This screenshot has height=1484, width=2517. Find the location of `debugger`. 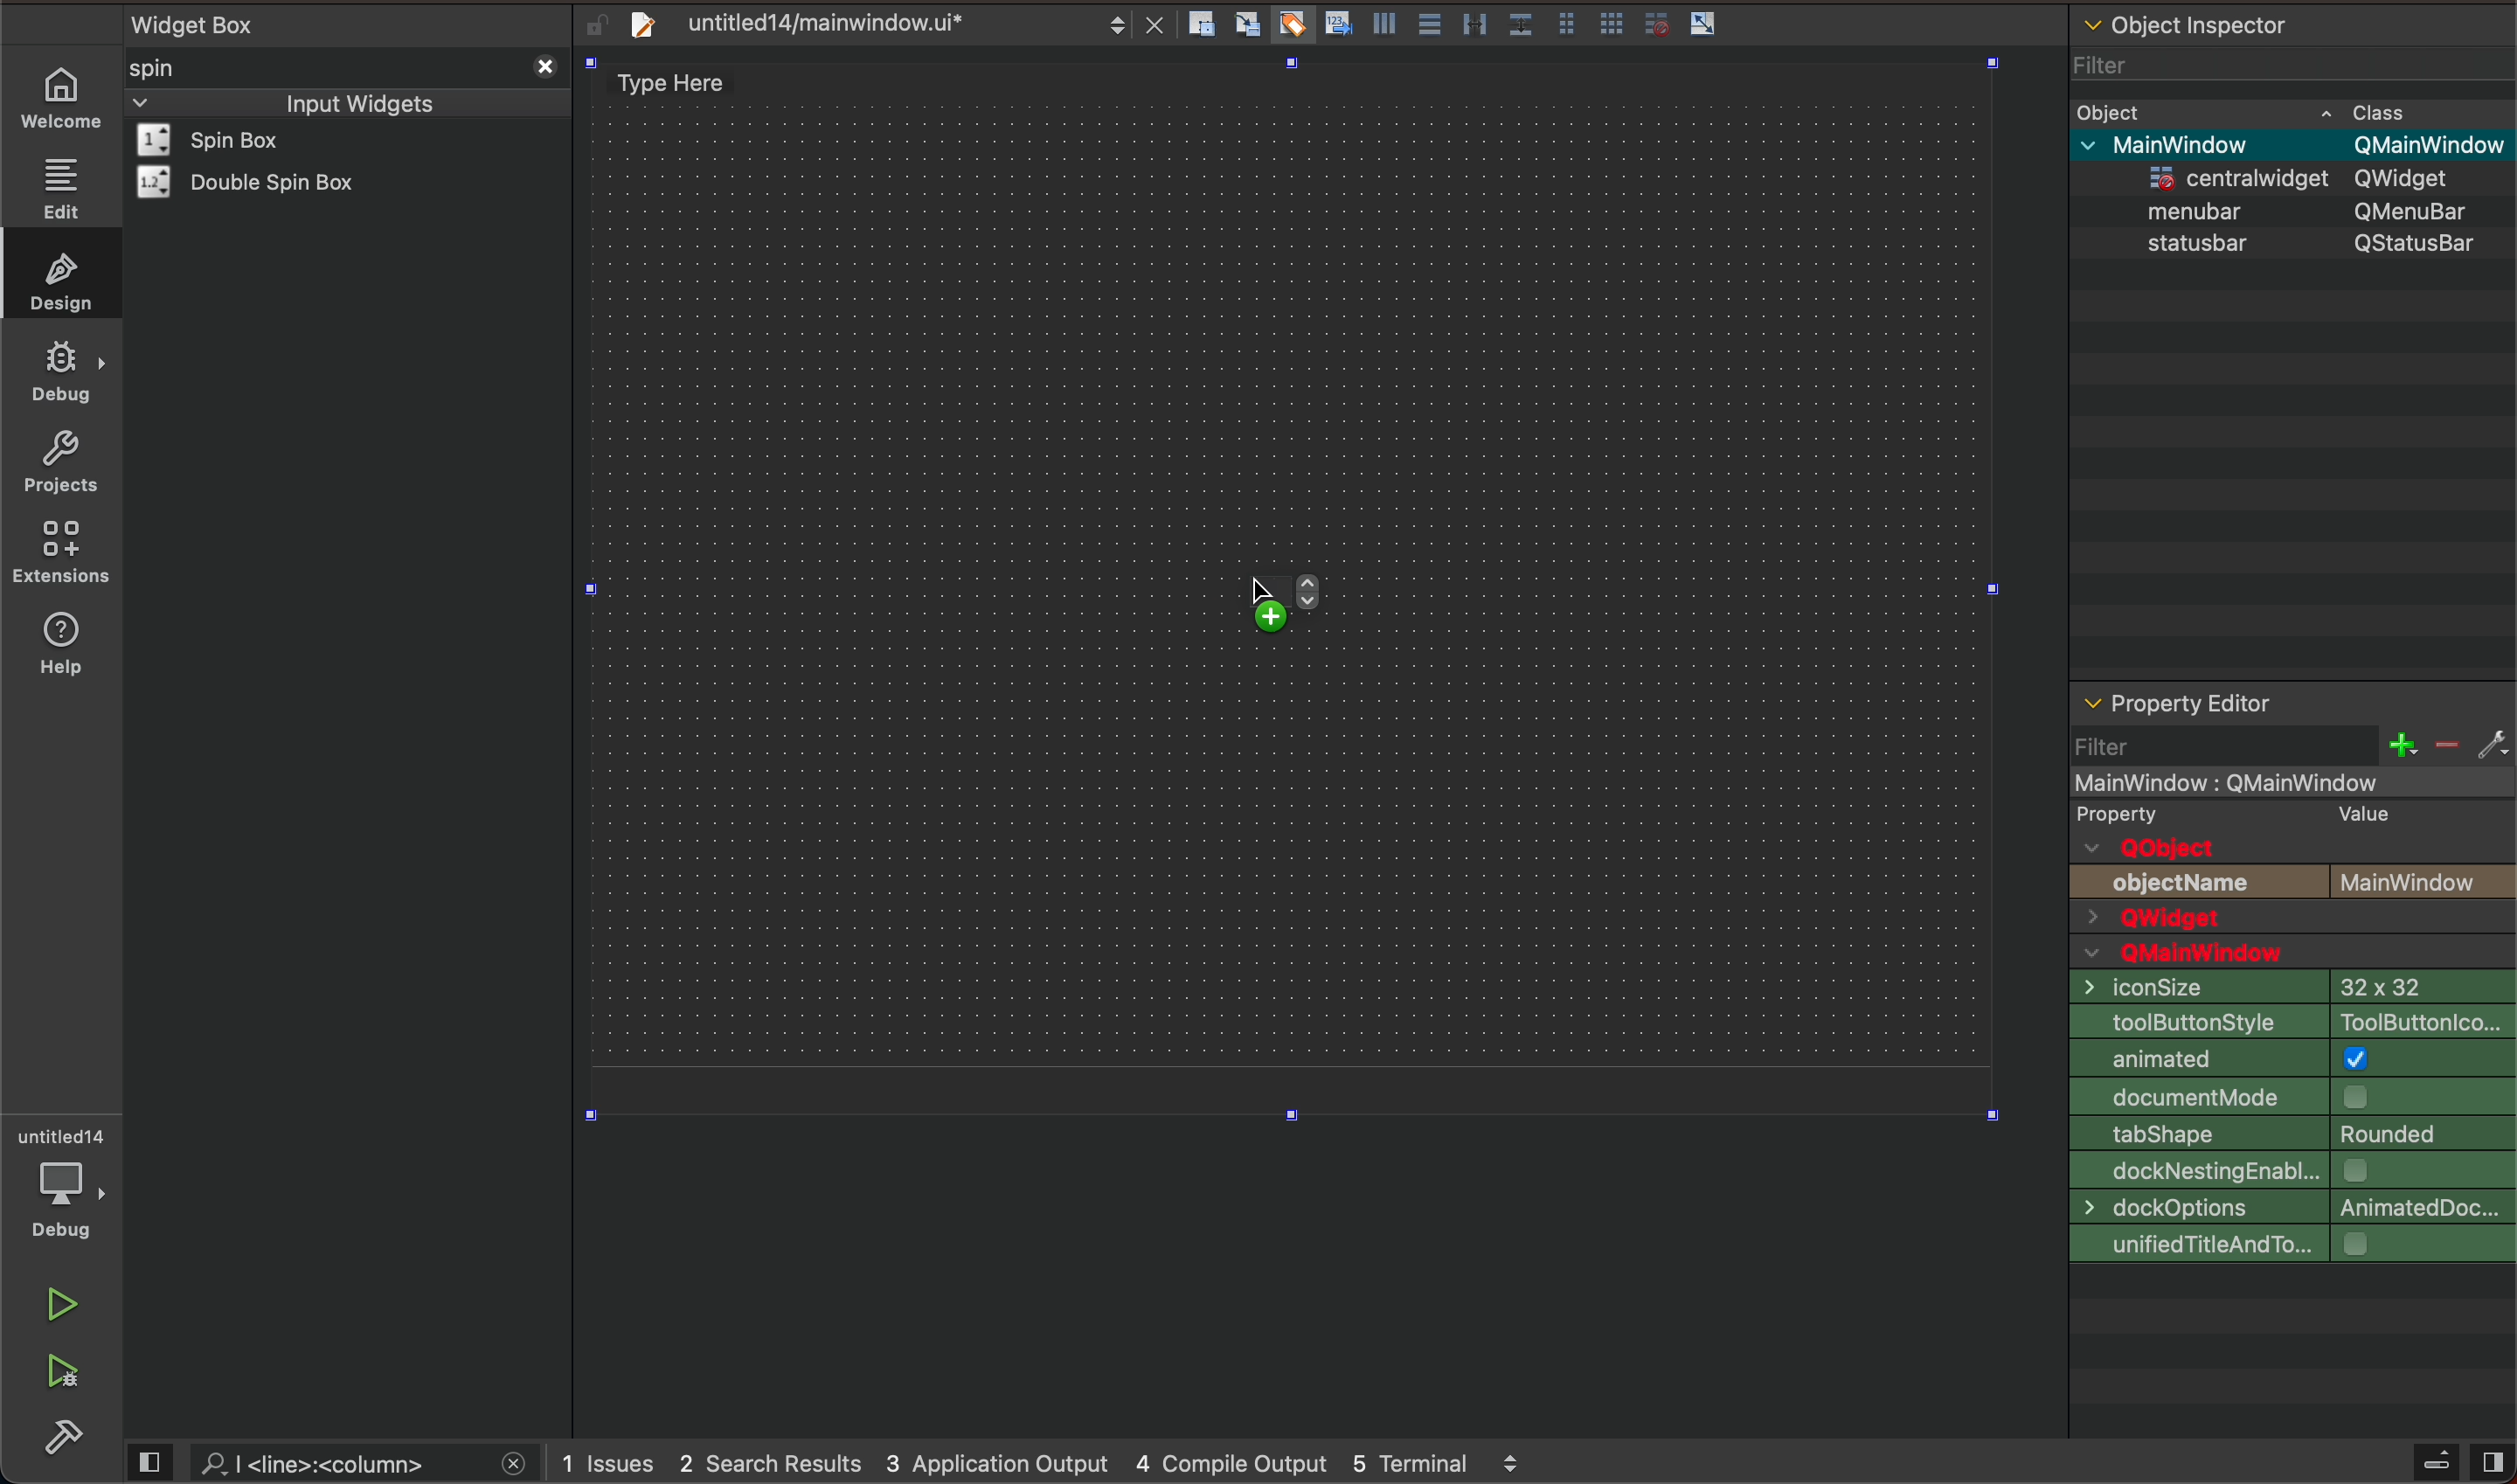

debugger is located at coordinates (65, 1183).